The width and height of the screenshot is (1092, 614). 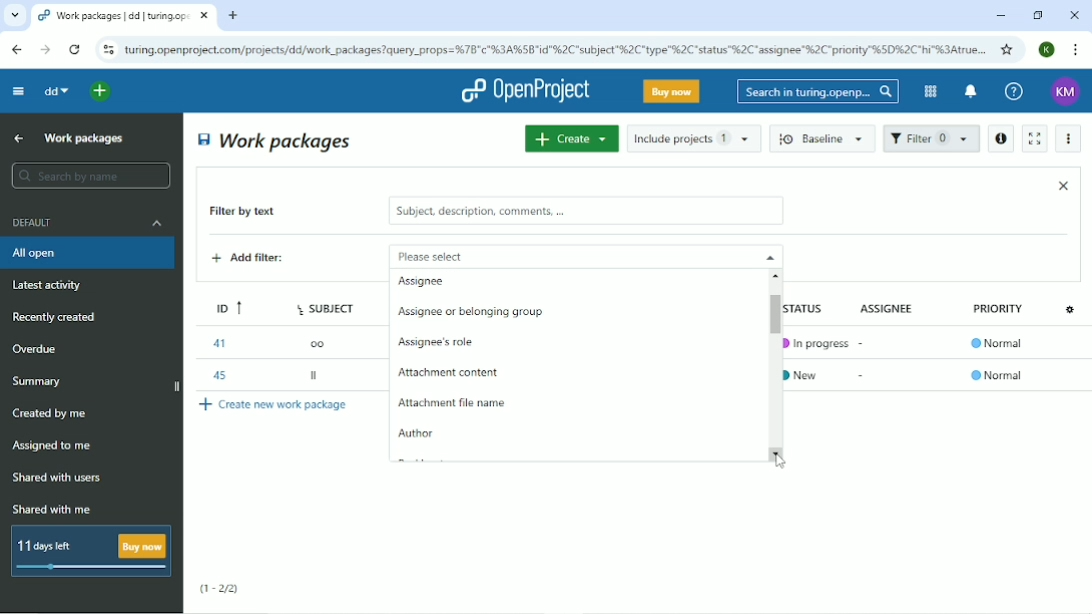 I want to click on Modules, so click(x=928, y=91).